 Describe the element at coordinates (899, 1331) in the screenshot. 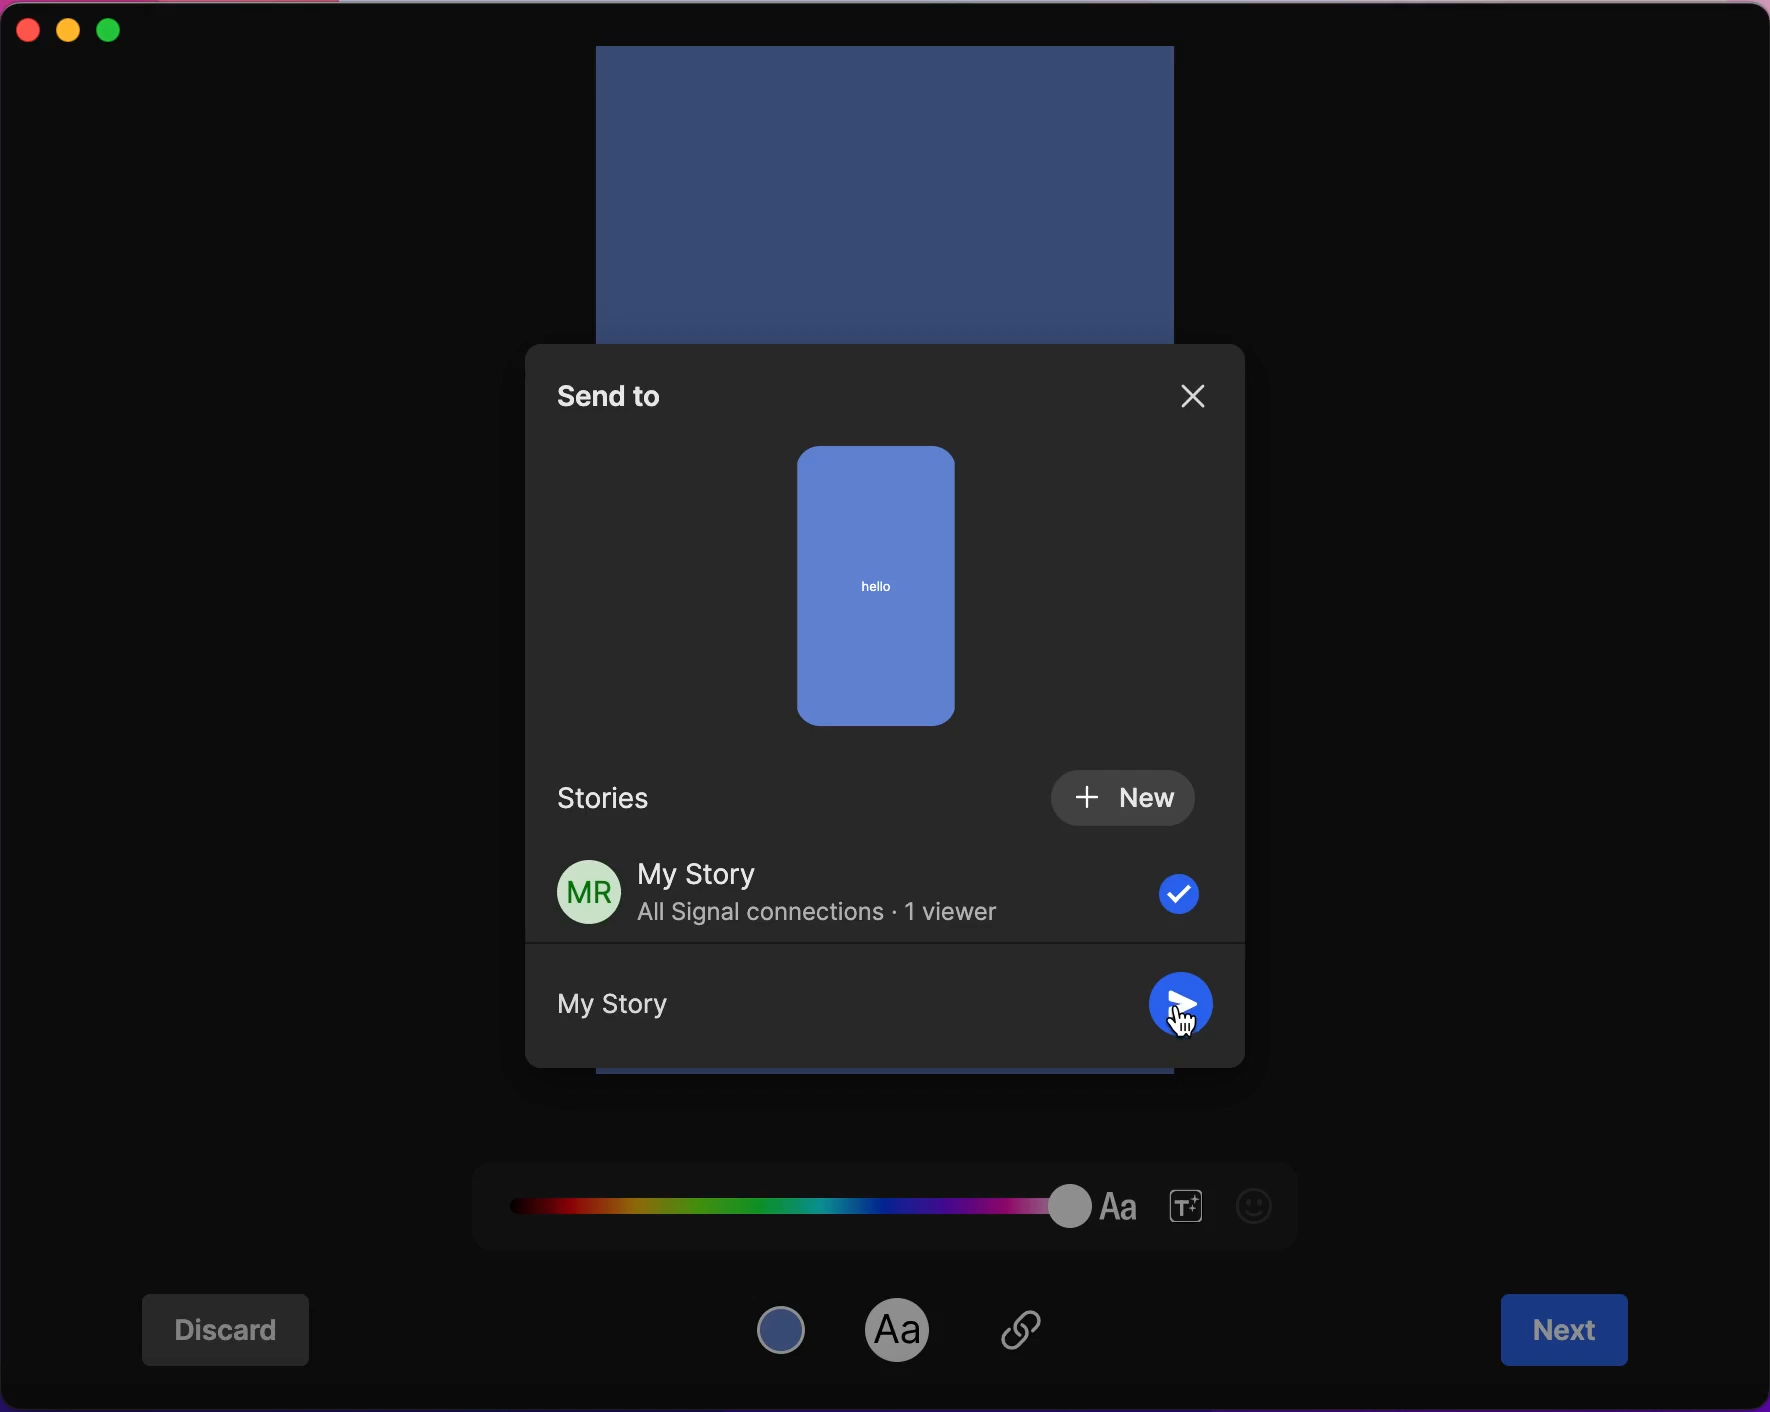

I see `font` at that location.